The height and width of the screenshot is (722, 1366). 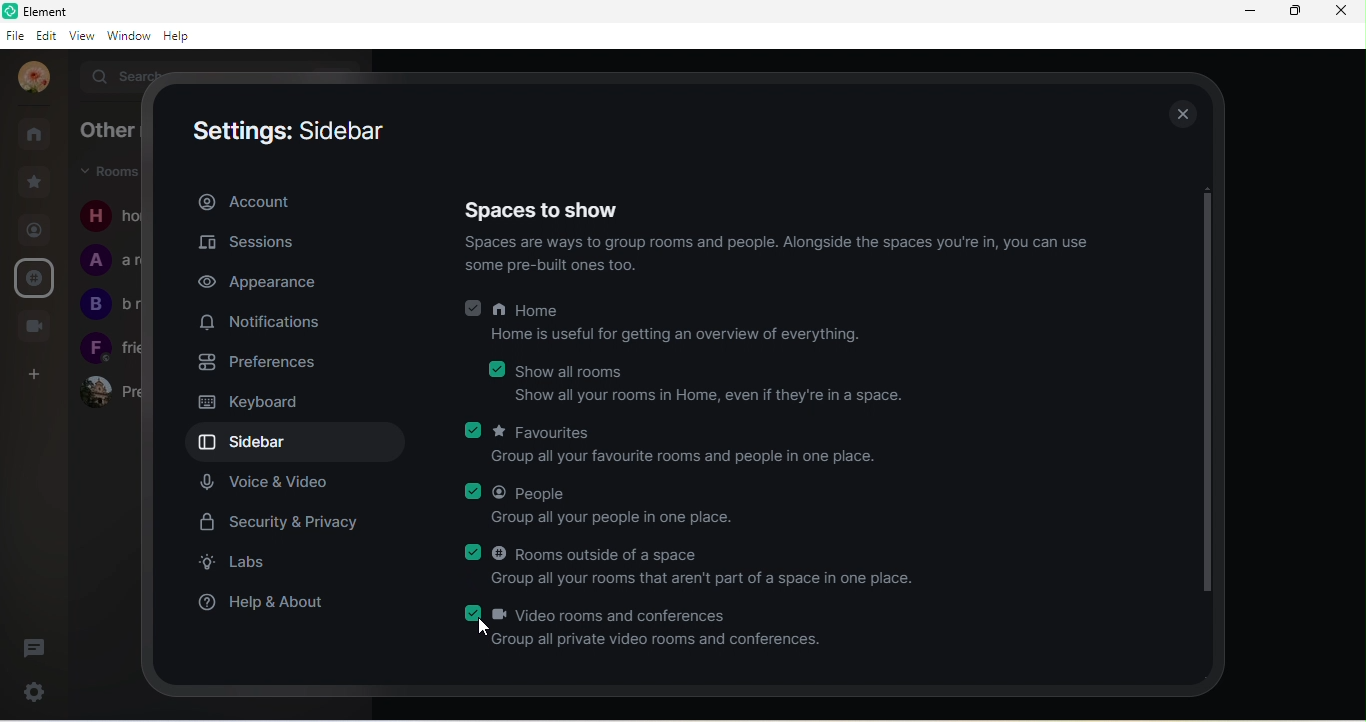 I want to click on favourites, so click(x=36, y=180).